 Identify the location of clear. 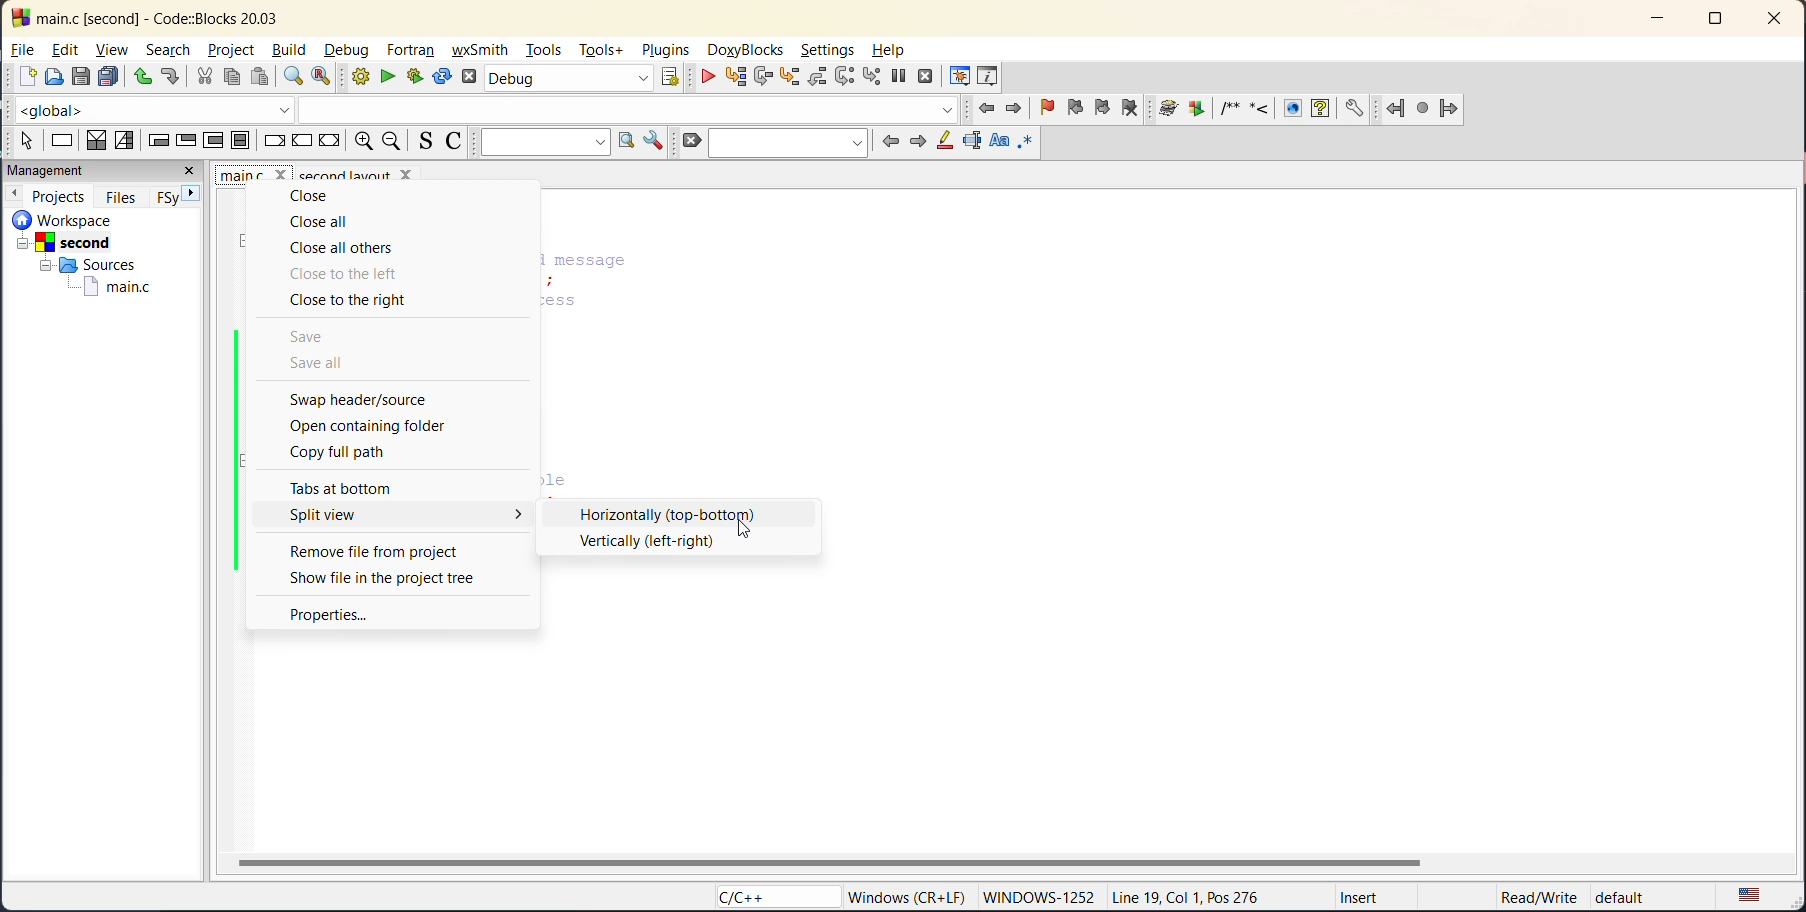
(689, 141).